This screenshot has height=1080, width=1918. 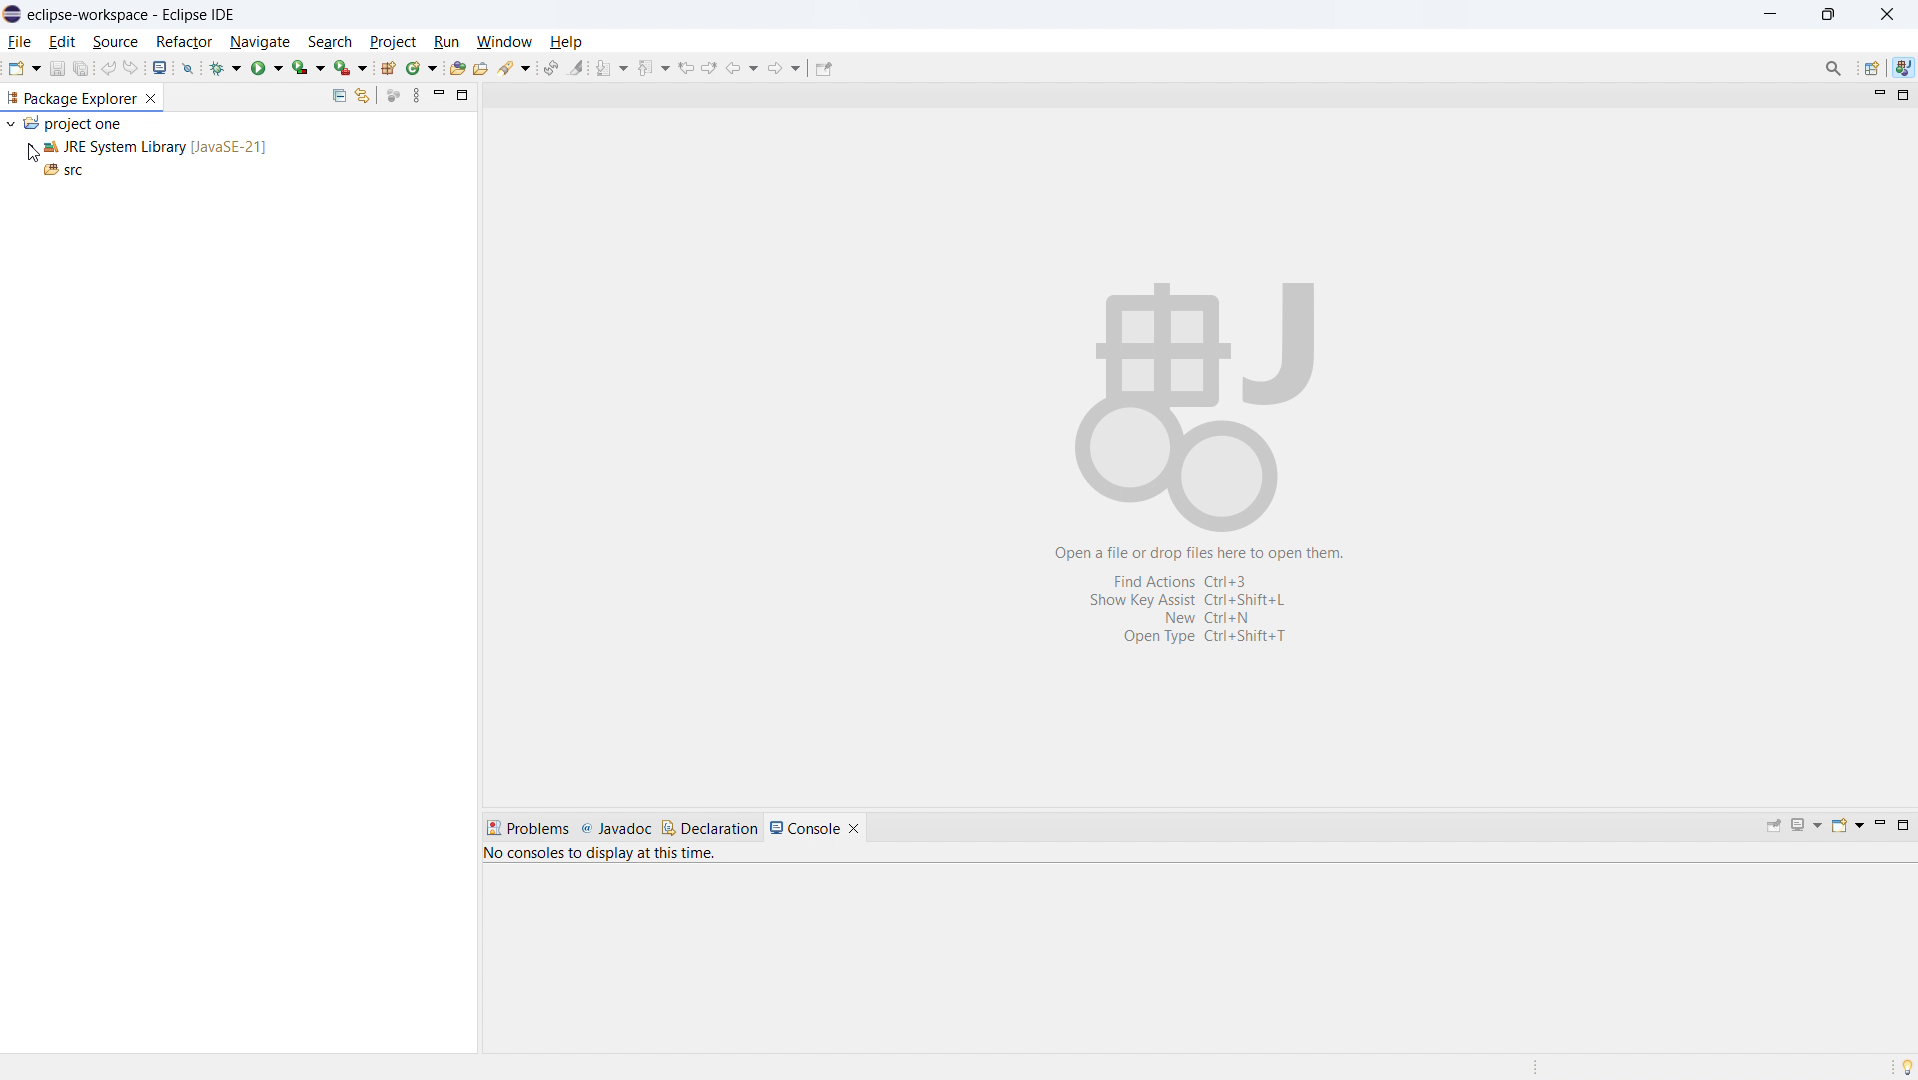 I want to click on display selected console, so click(x=1806, y=826).